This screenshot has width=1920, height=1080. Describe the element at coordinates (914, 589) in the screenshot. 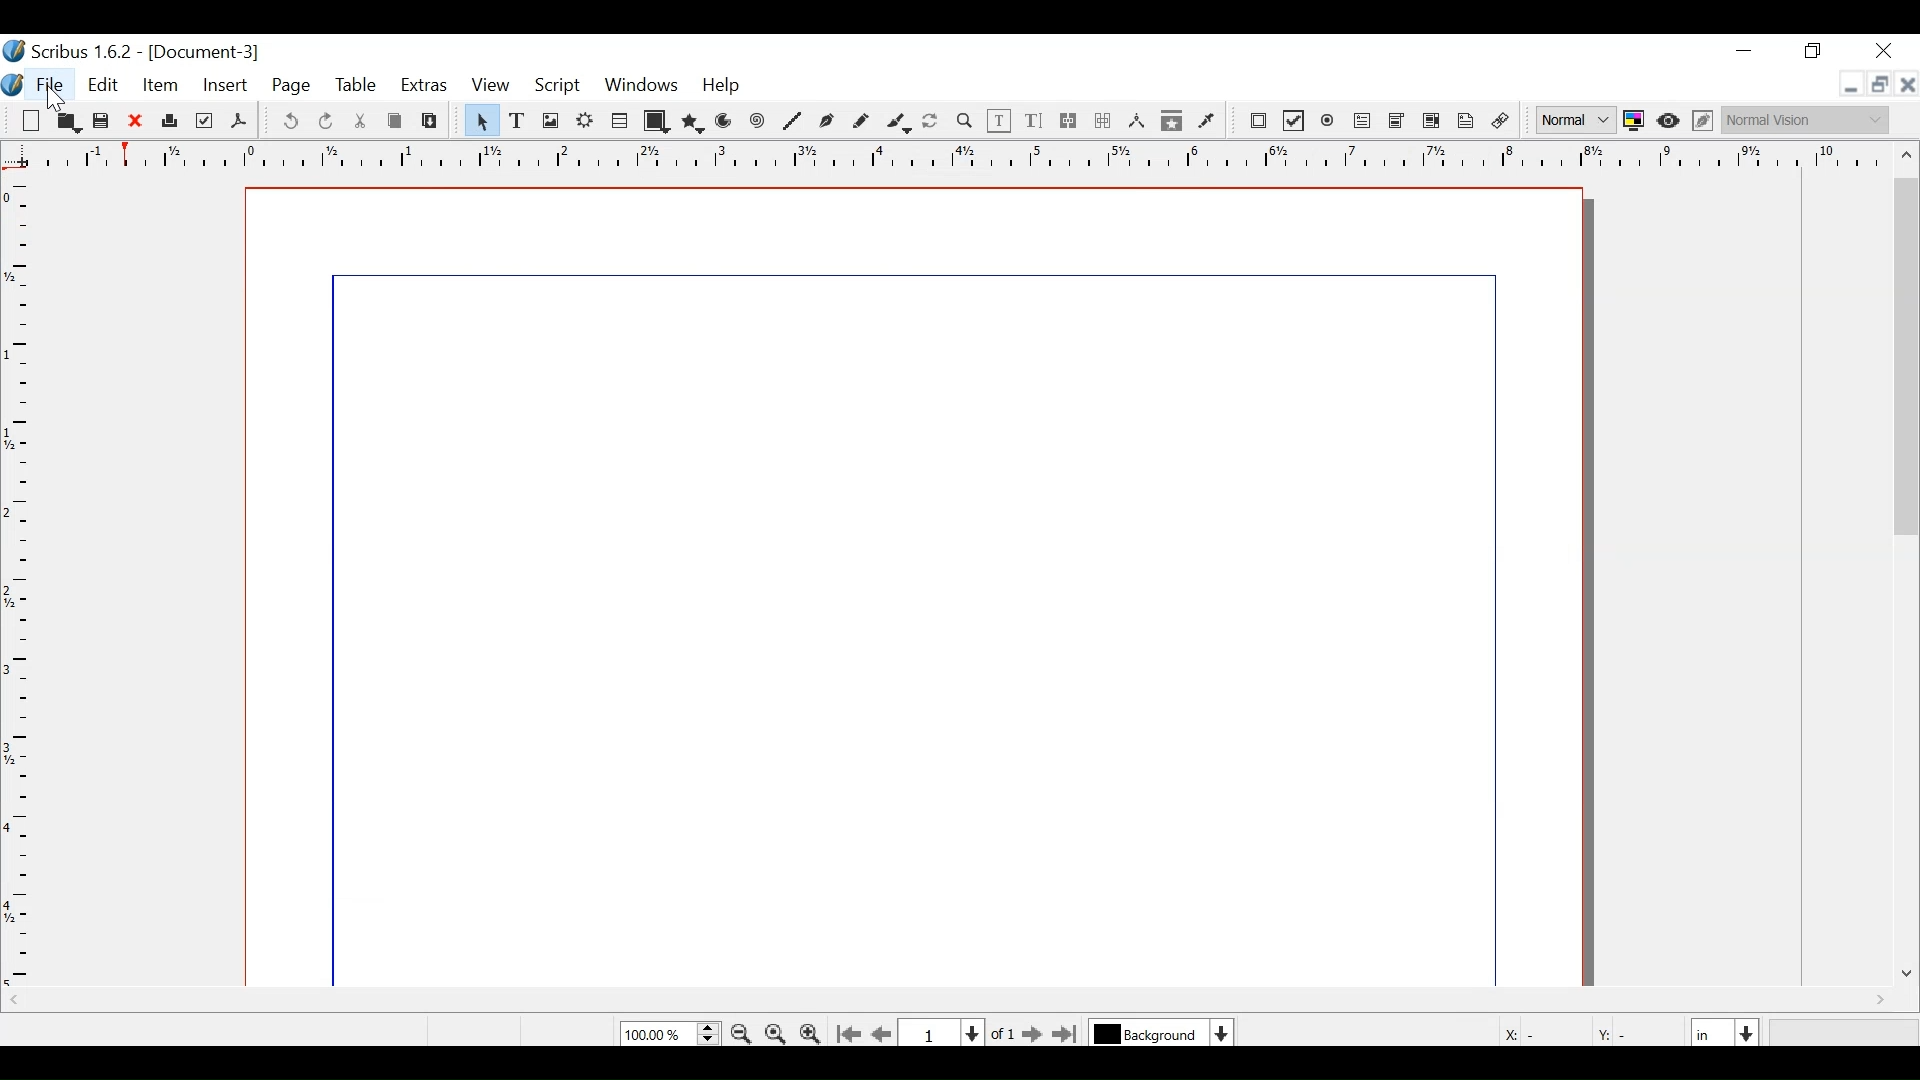

I see `File` at that location.